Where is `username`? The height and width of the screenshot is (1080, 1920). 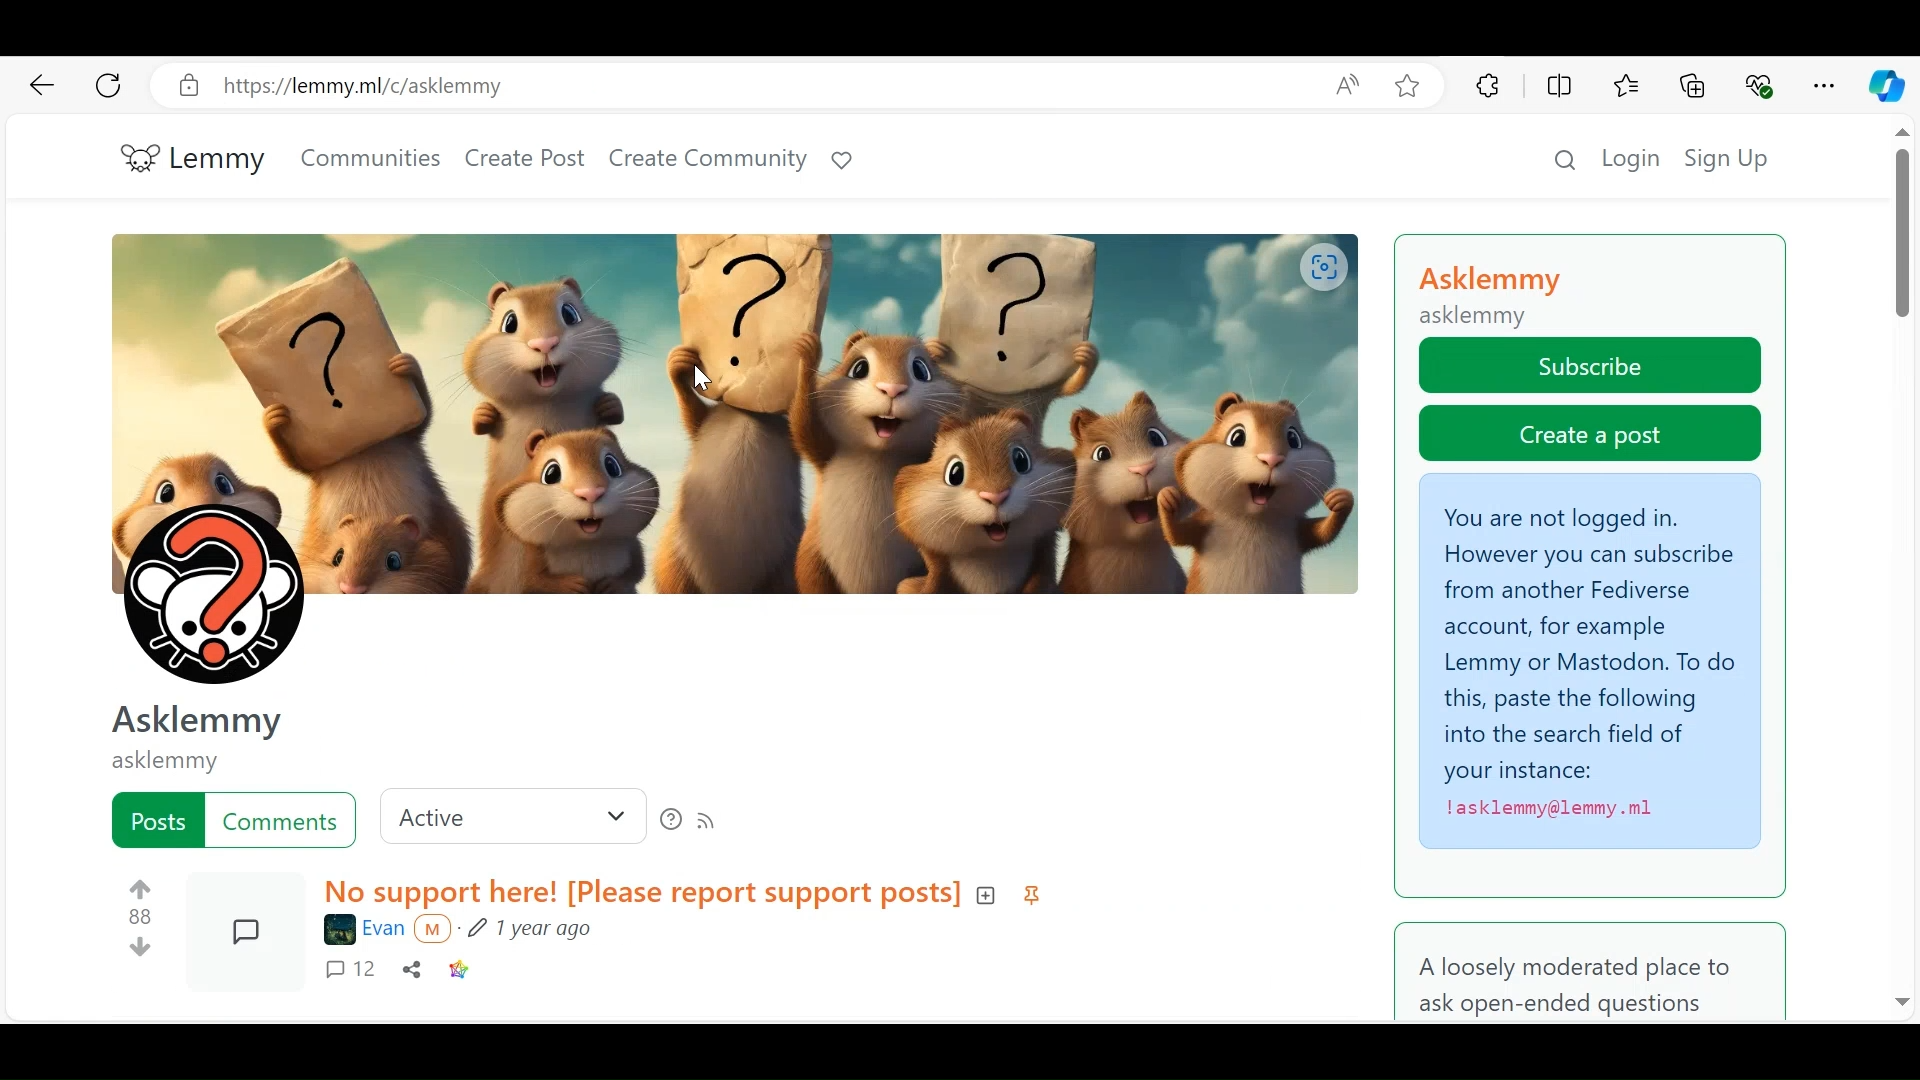 username is located at coordinates (194, 720).